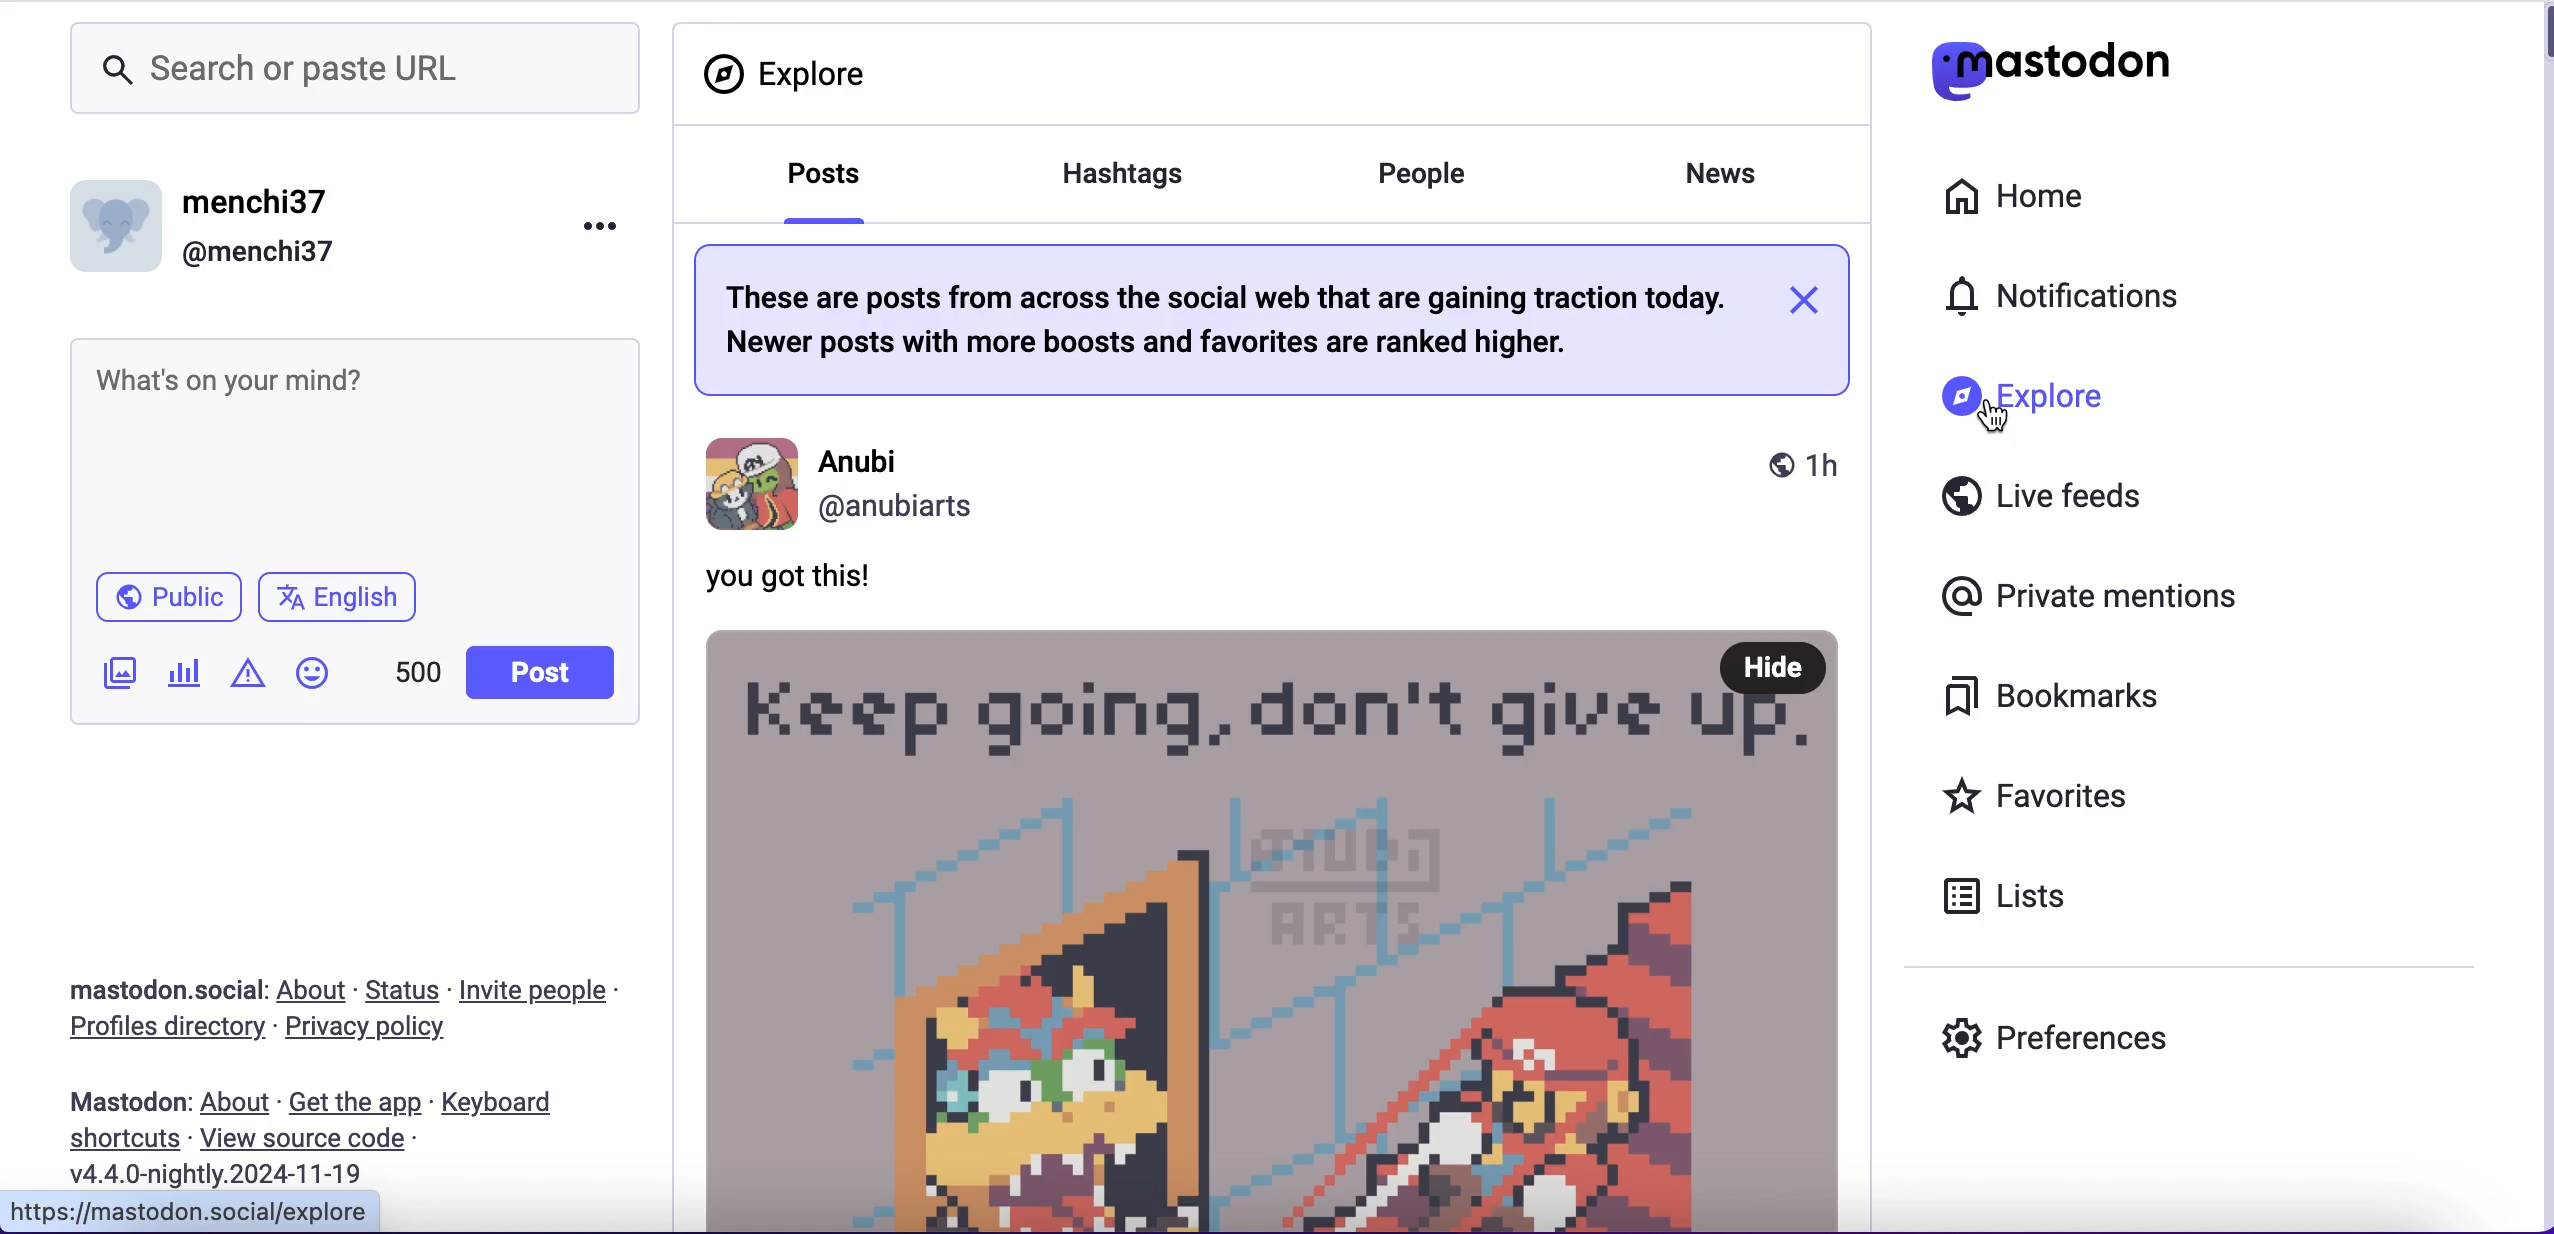 The image size is (2554, 1234). Describe the element at coordinates (892, 461) in the screenshot. I see `Anubi` at that location.